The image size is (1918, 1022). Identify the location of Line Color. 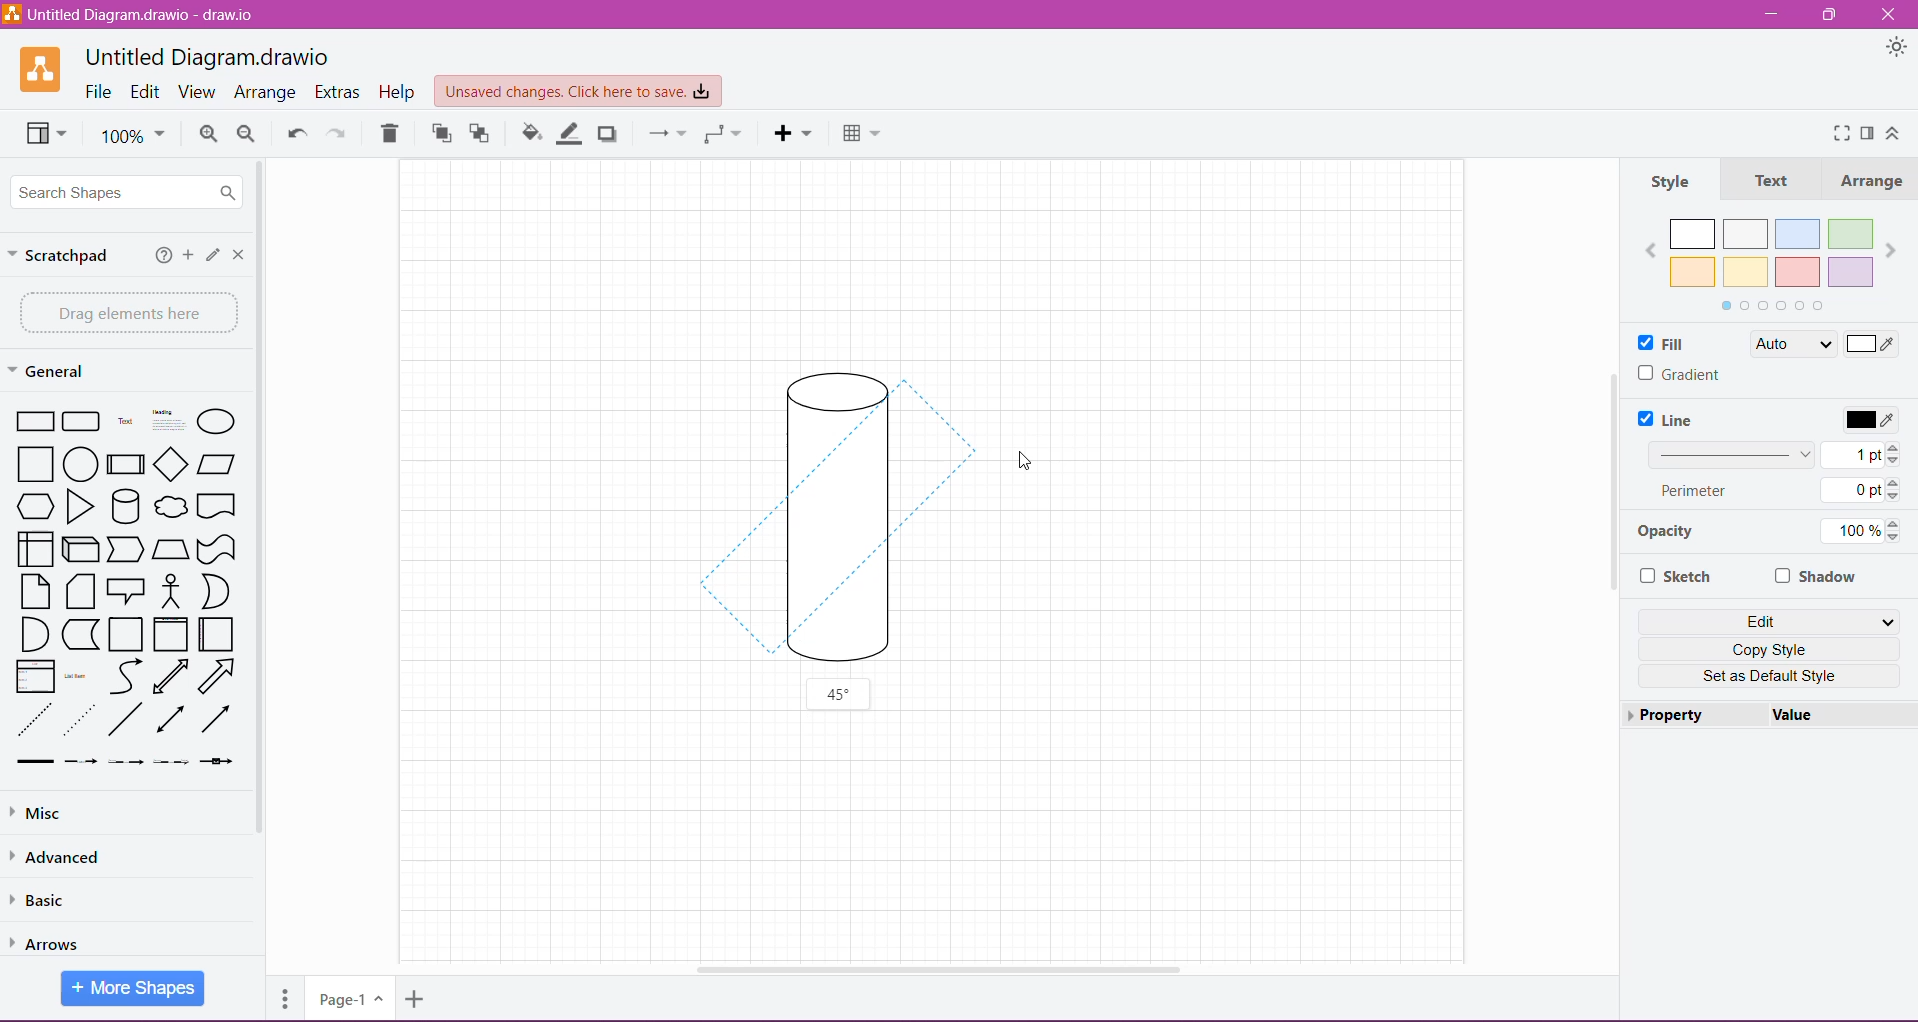
(570, 134).